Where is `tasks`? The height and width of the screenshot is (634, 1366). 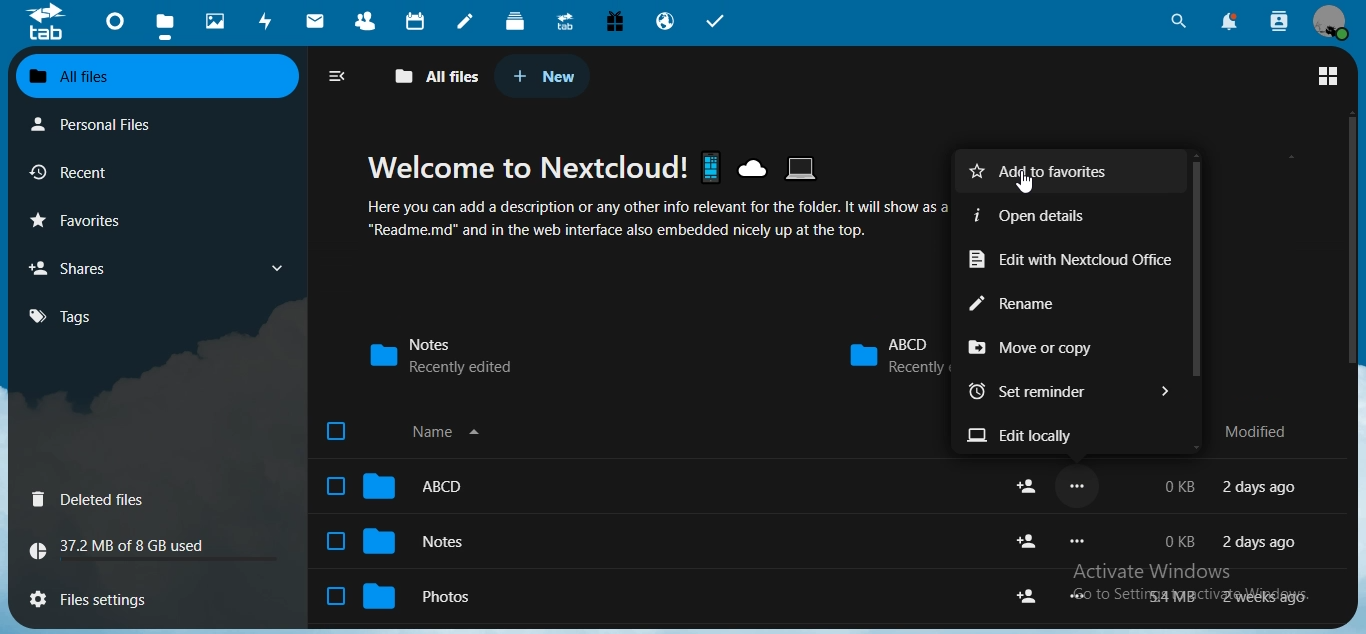 tasks is located at coordinates (715, 22).